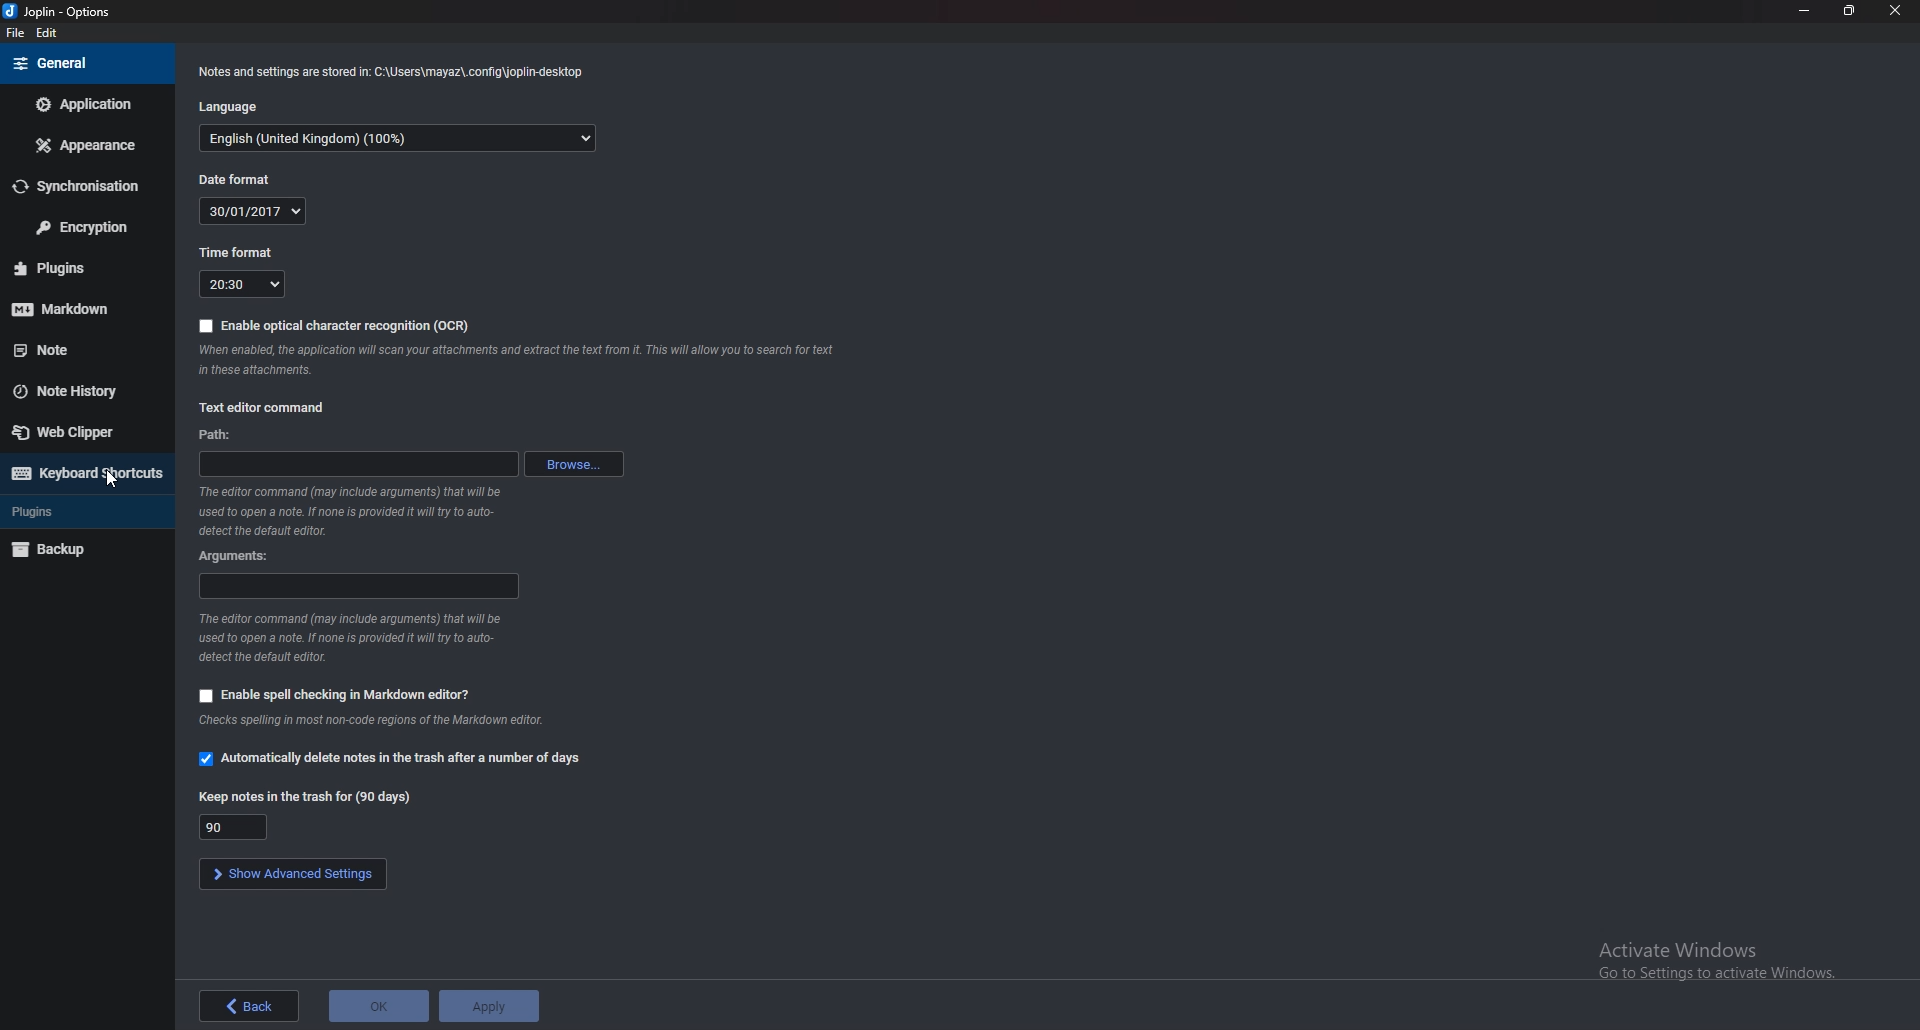 The height and width of the screenshot is (1030, 1920). Describe the element at coordinates (238, 826) in the screenshot. I see `Keep notes in the trash for` at that location.